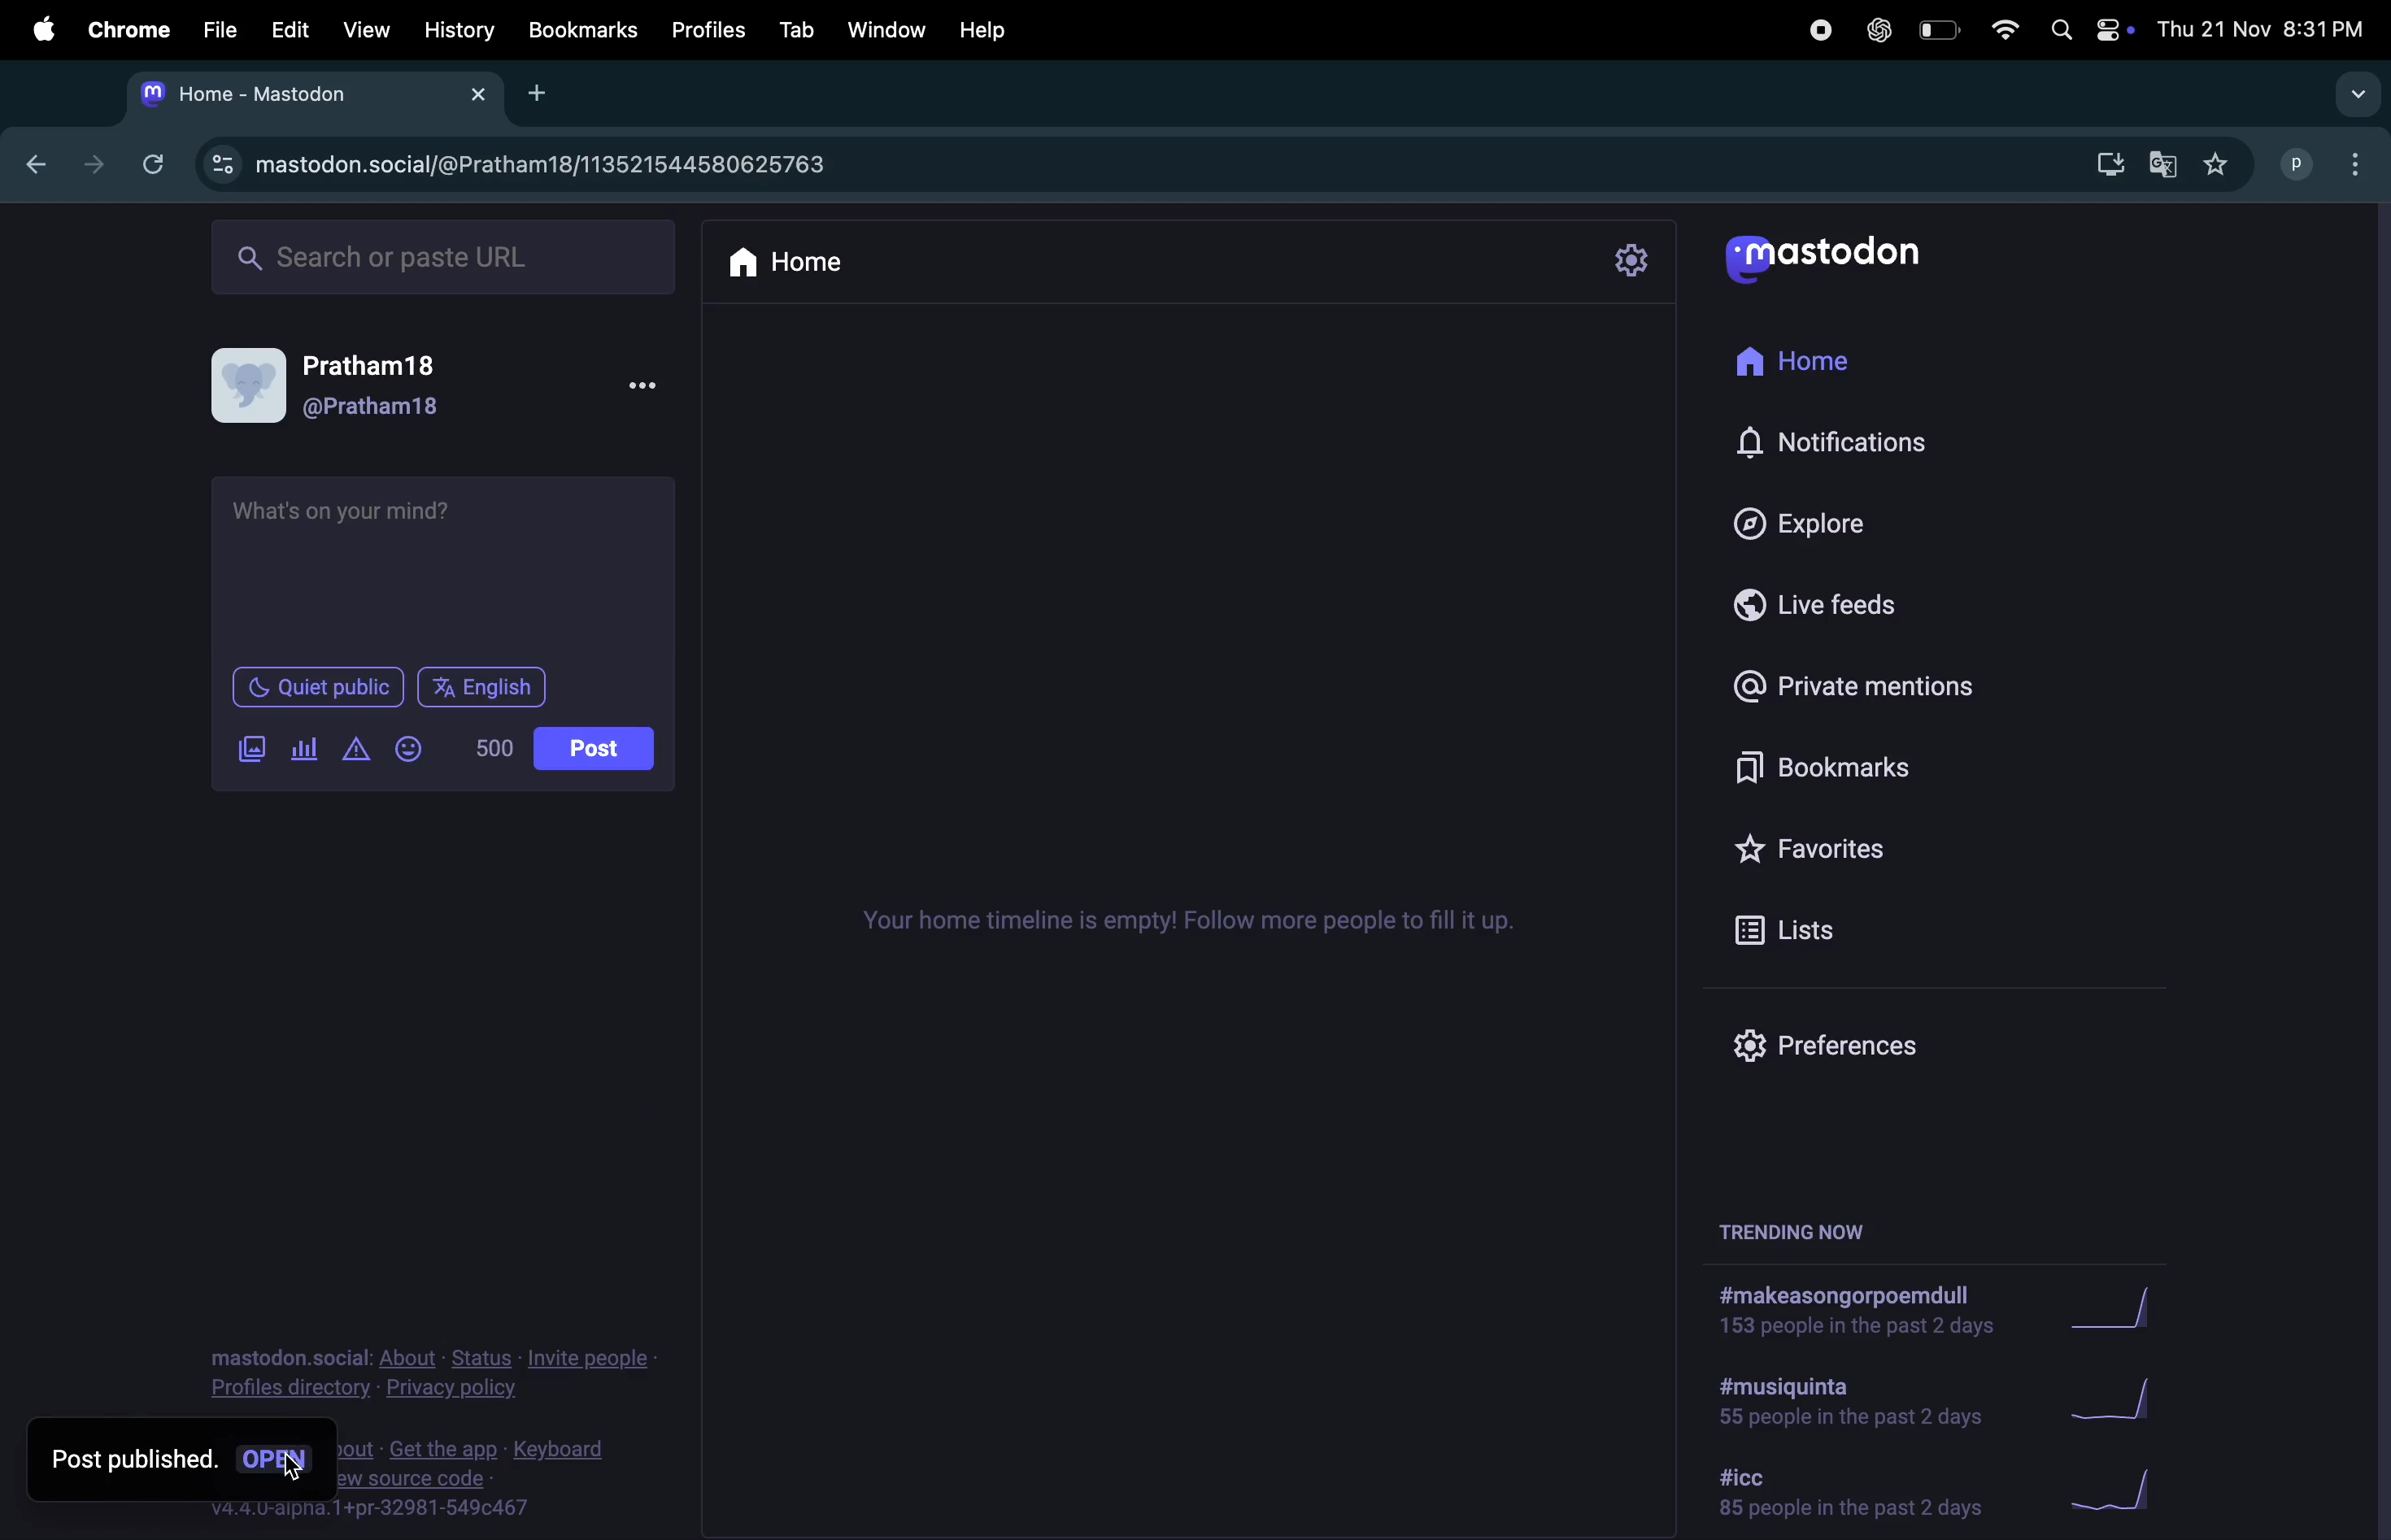 The width and height of the screenshot is (2391, 1540). What do you see at coordinates (840, 267) in the screenshot?
I see `home` at bounding box center [840, 267].